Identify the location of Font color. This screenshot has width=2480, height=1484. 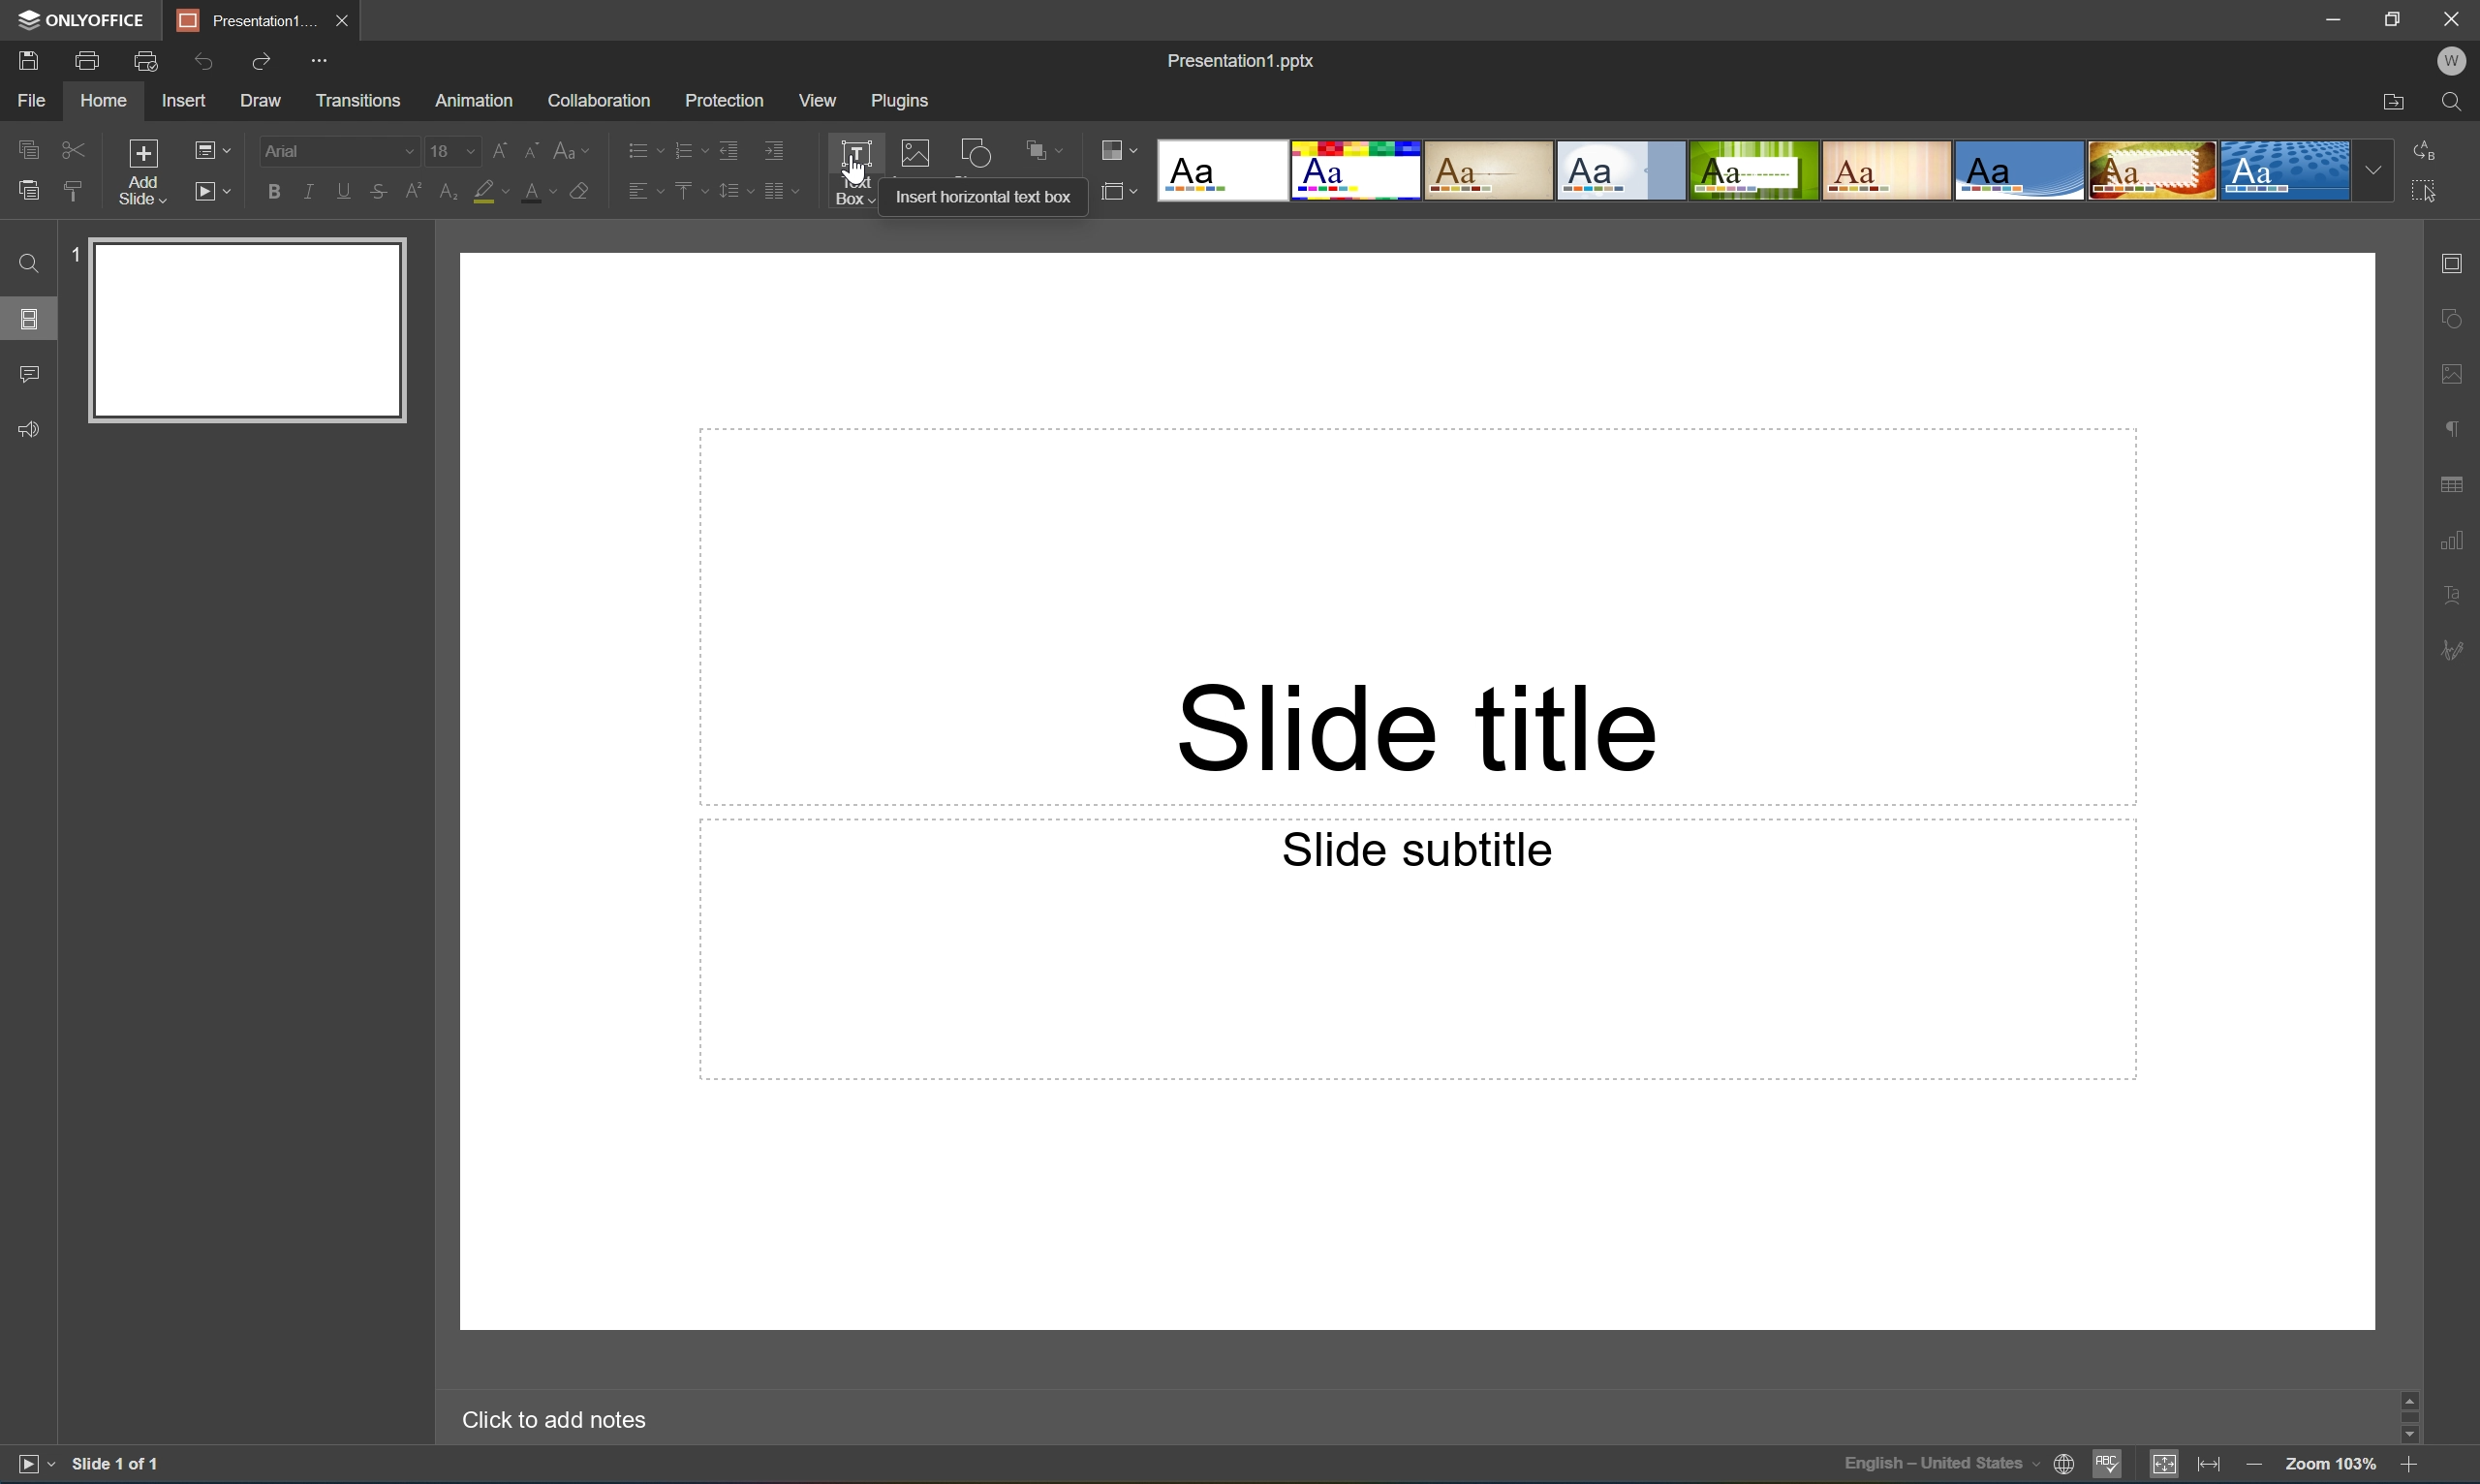
(536, 191).